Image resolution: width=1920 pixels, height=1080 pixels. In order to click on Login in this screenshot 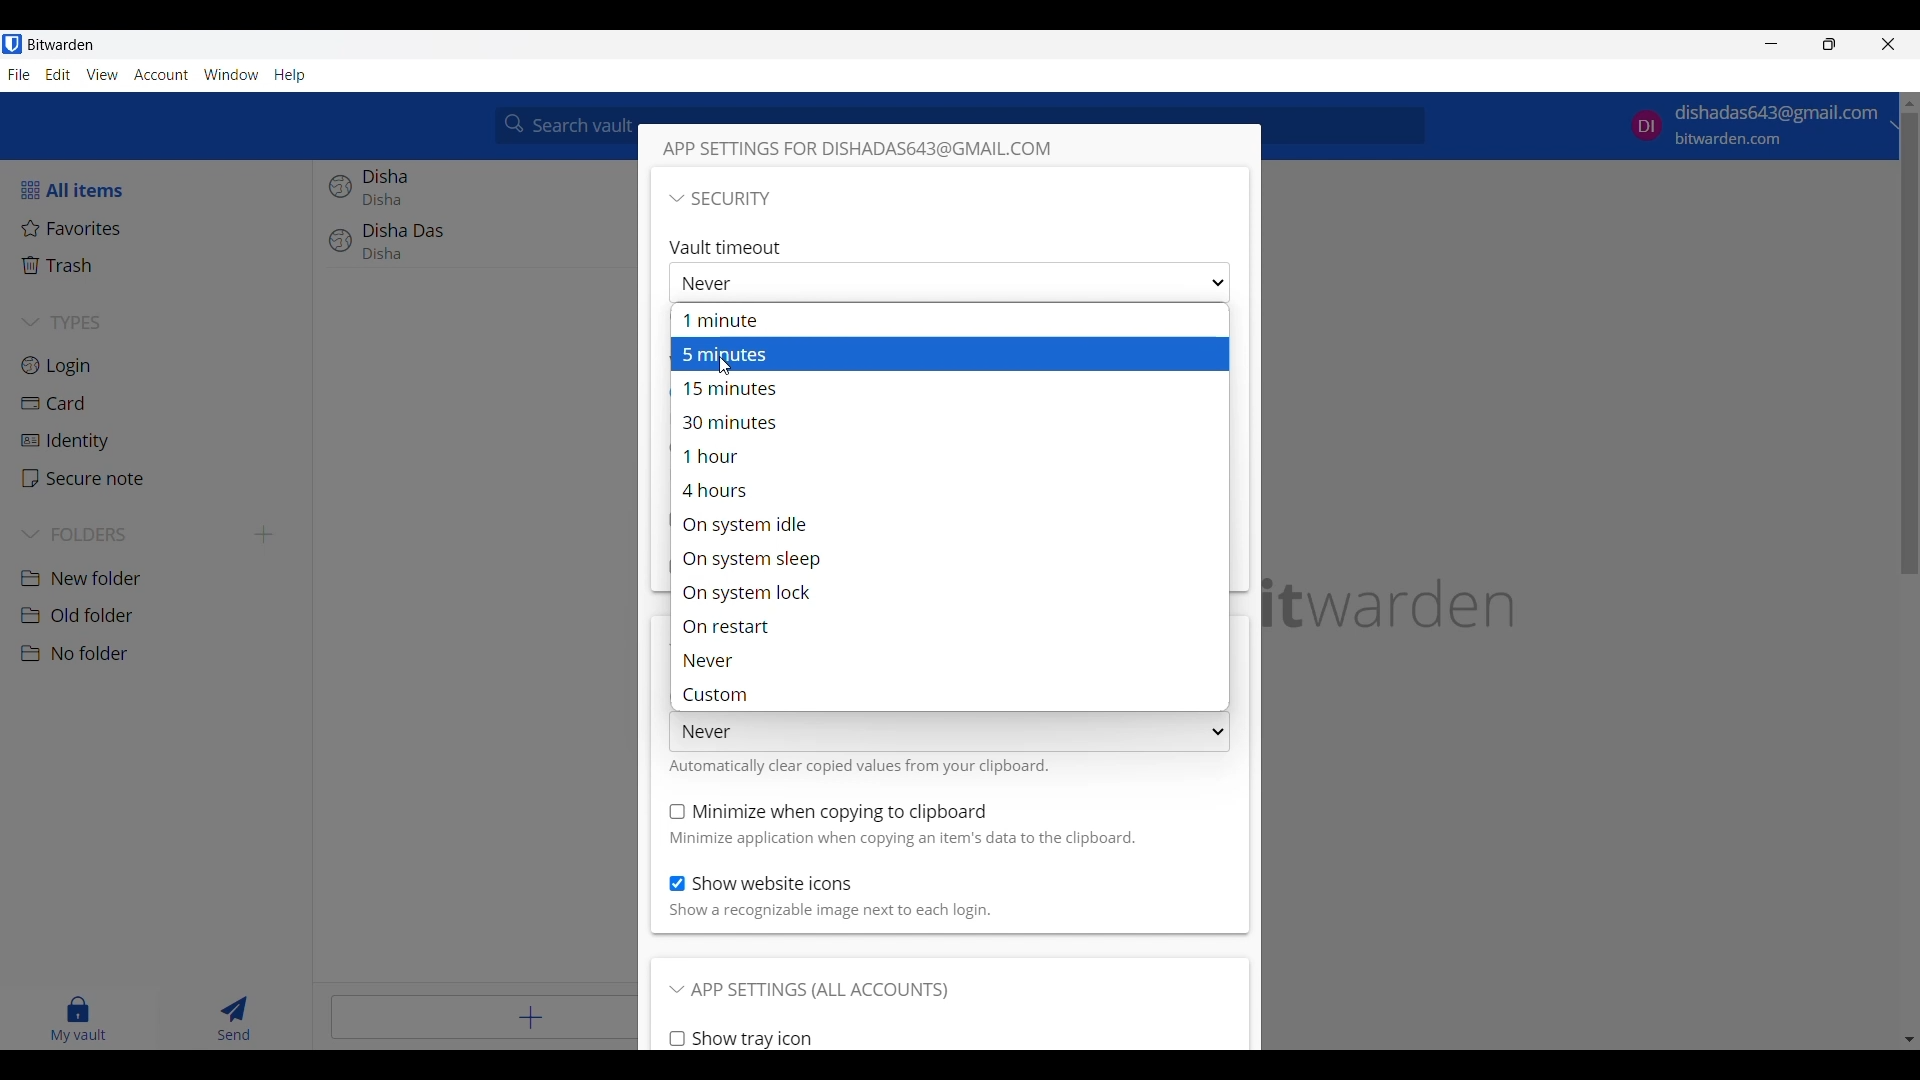, I will do `click(161, 365)`.